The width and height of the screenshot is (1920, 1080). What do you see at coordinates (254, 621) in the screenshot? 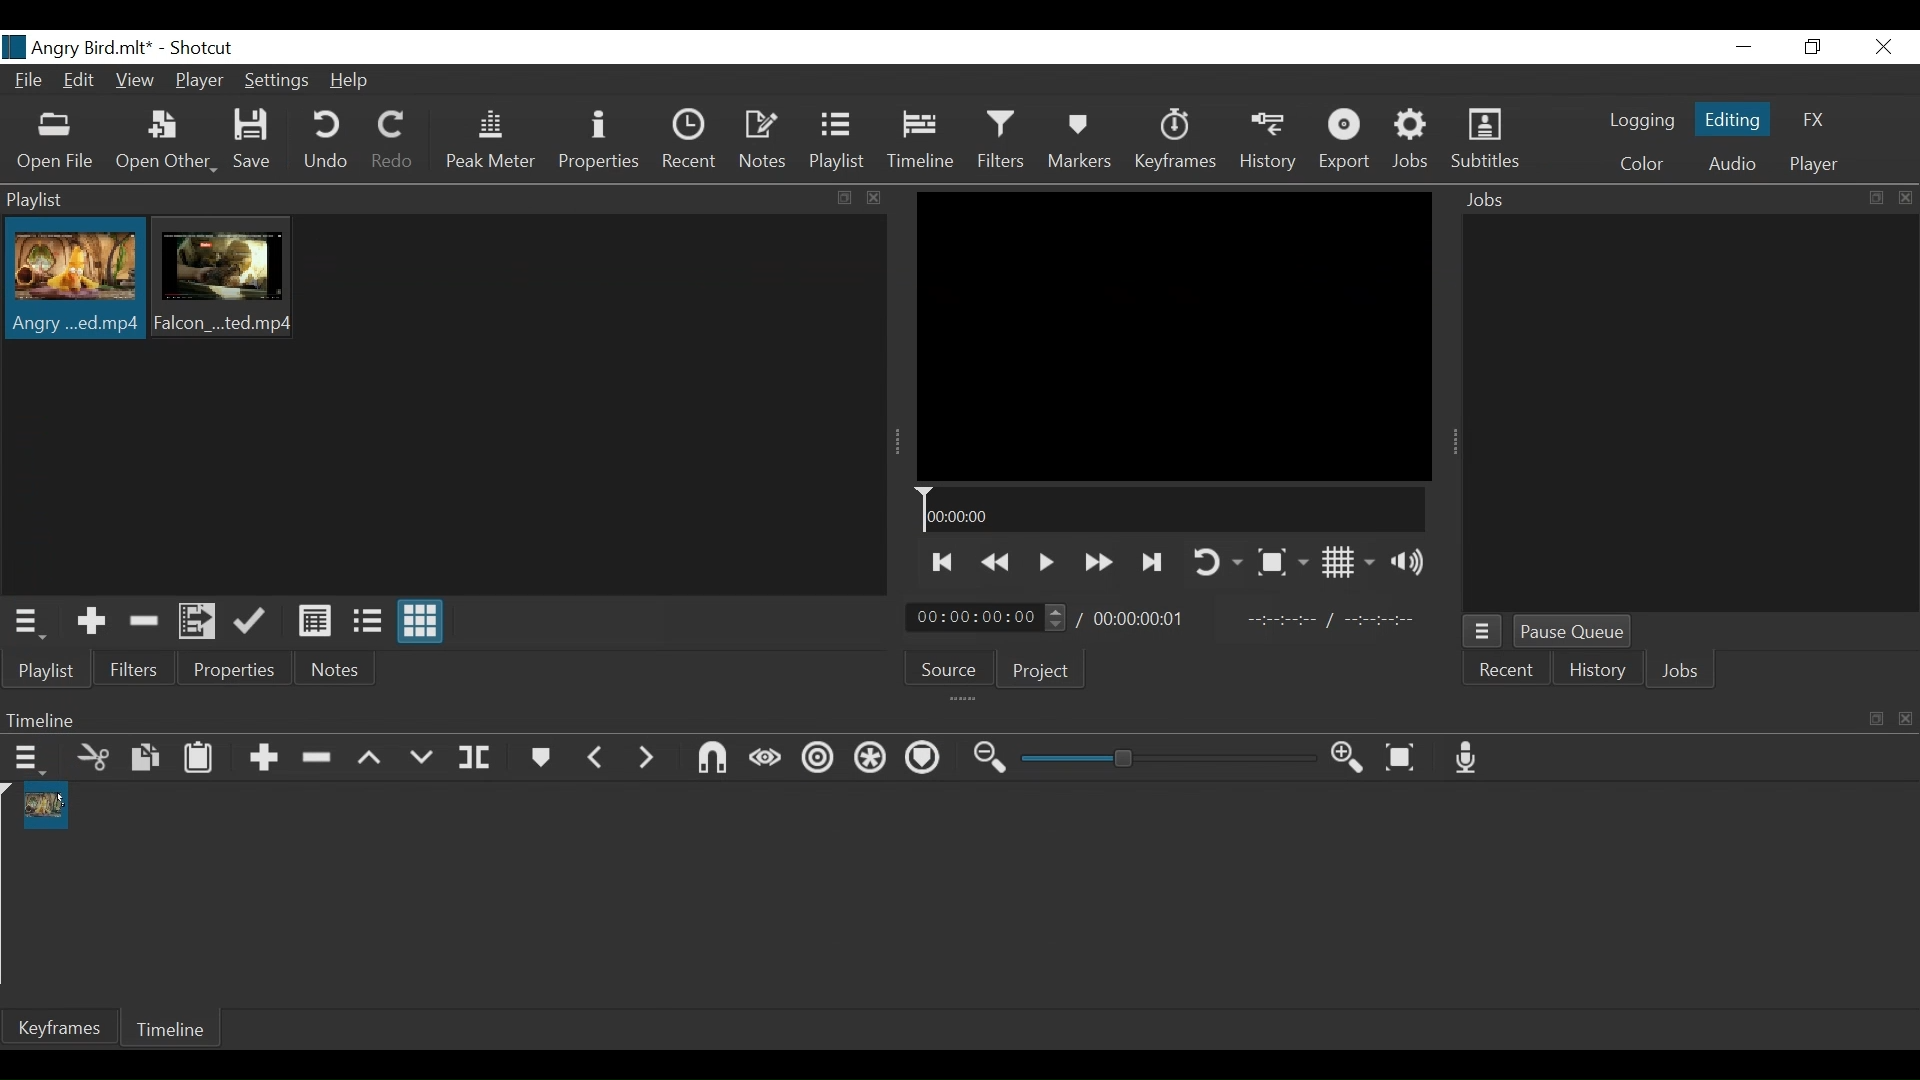
I see `Update` at bounding box center [254, 621].